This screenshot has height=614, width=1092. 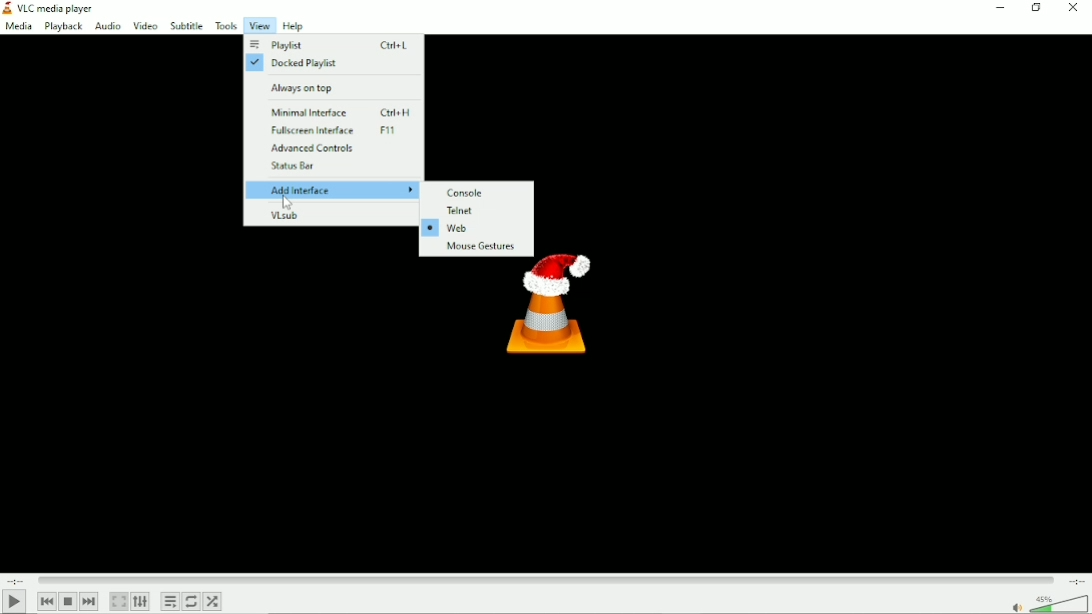 What do you see at coordinates (295, 167) in the screenshot?
I see `Status bar` at bounding box center [295, 167].